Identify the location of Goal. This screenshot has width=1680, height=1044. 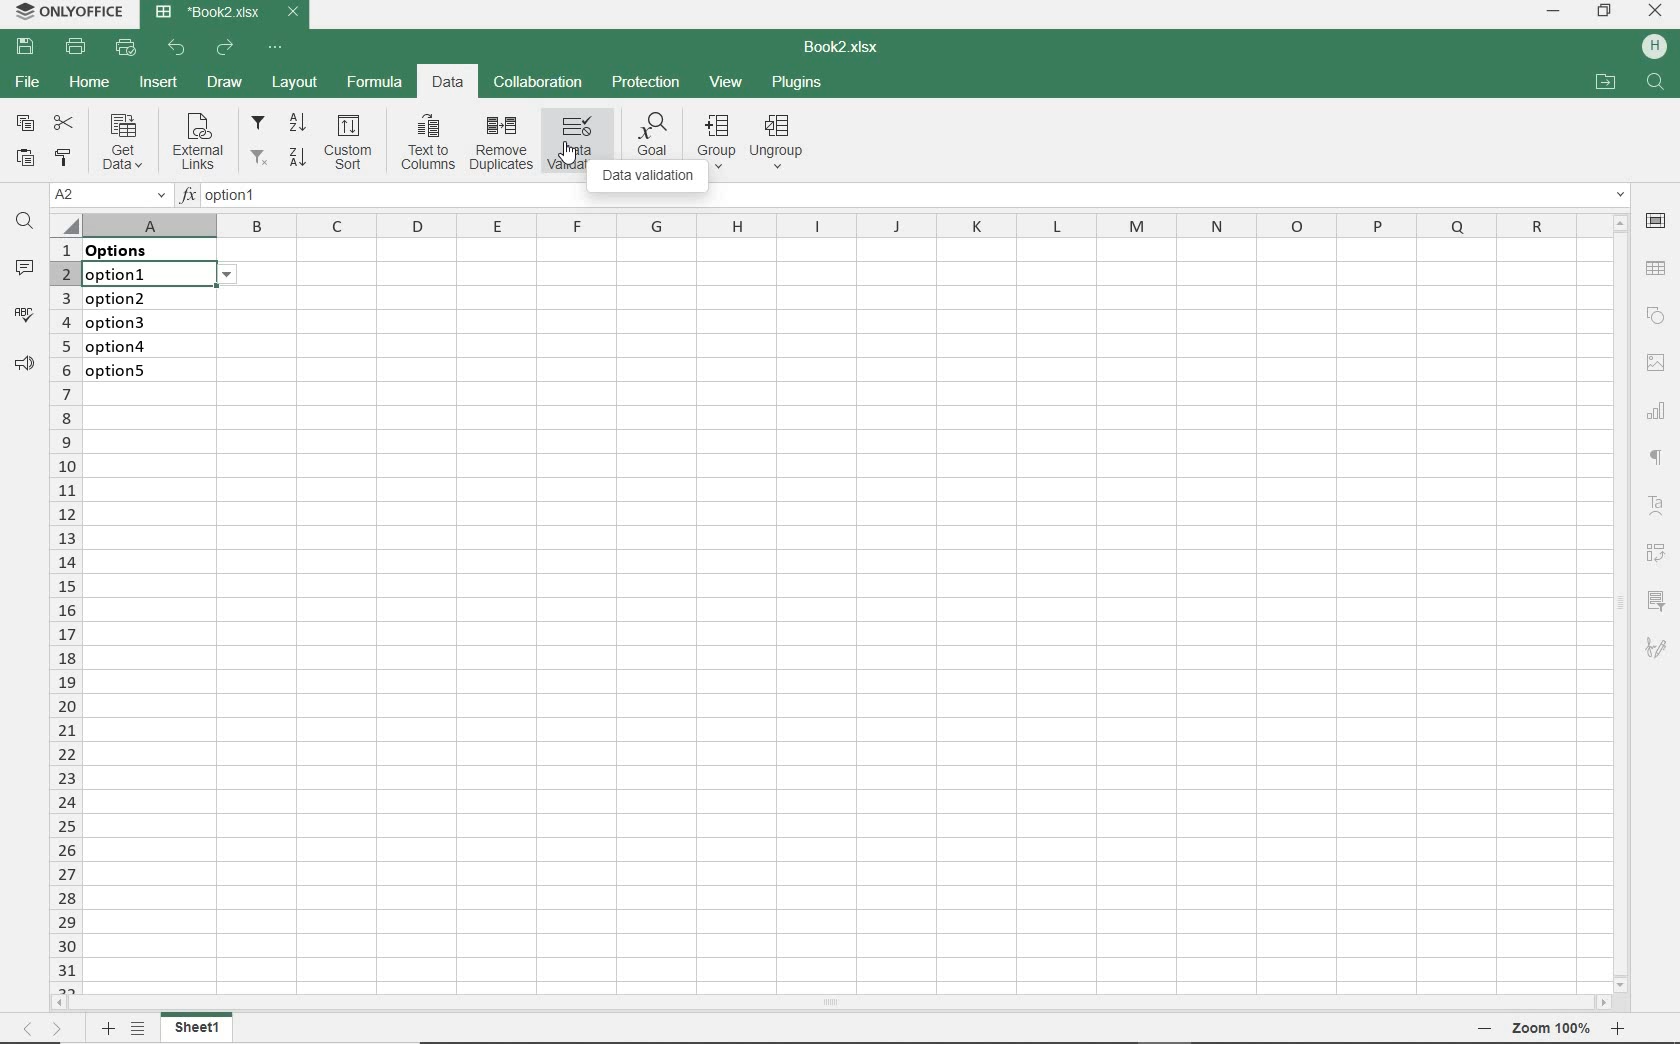
(649, 134).